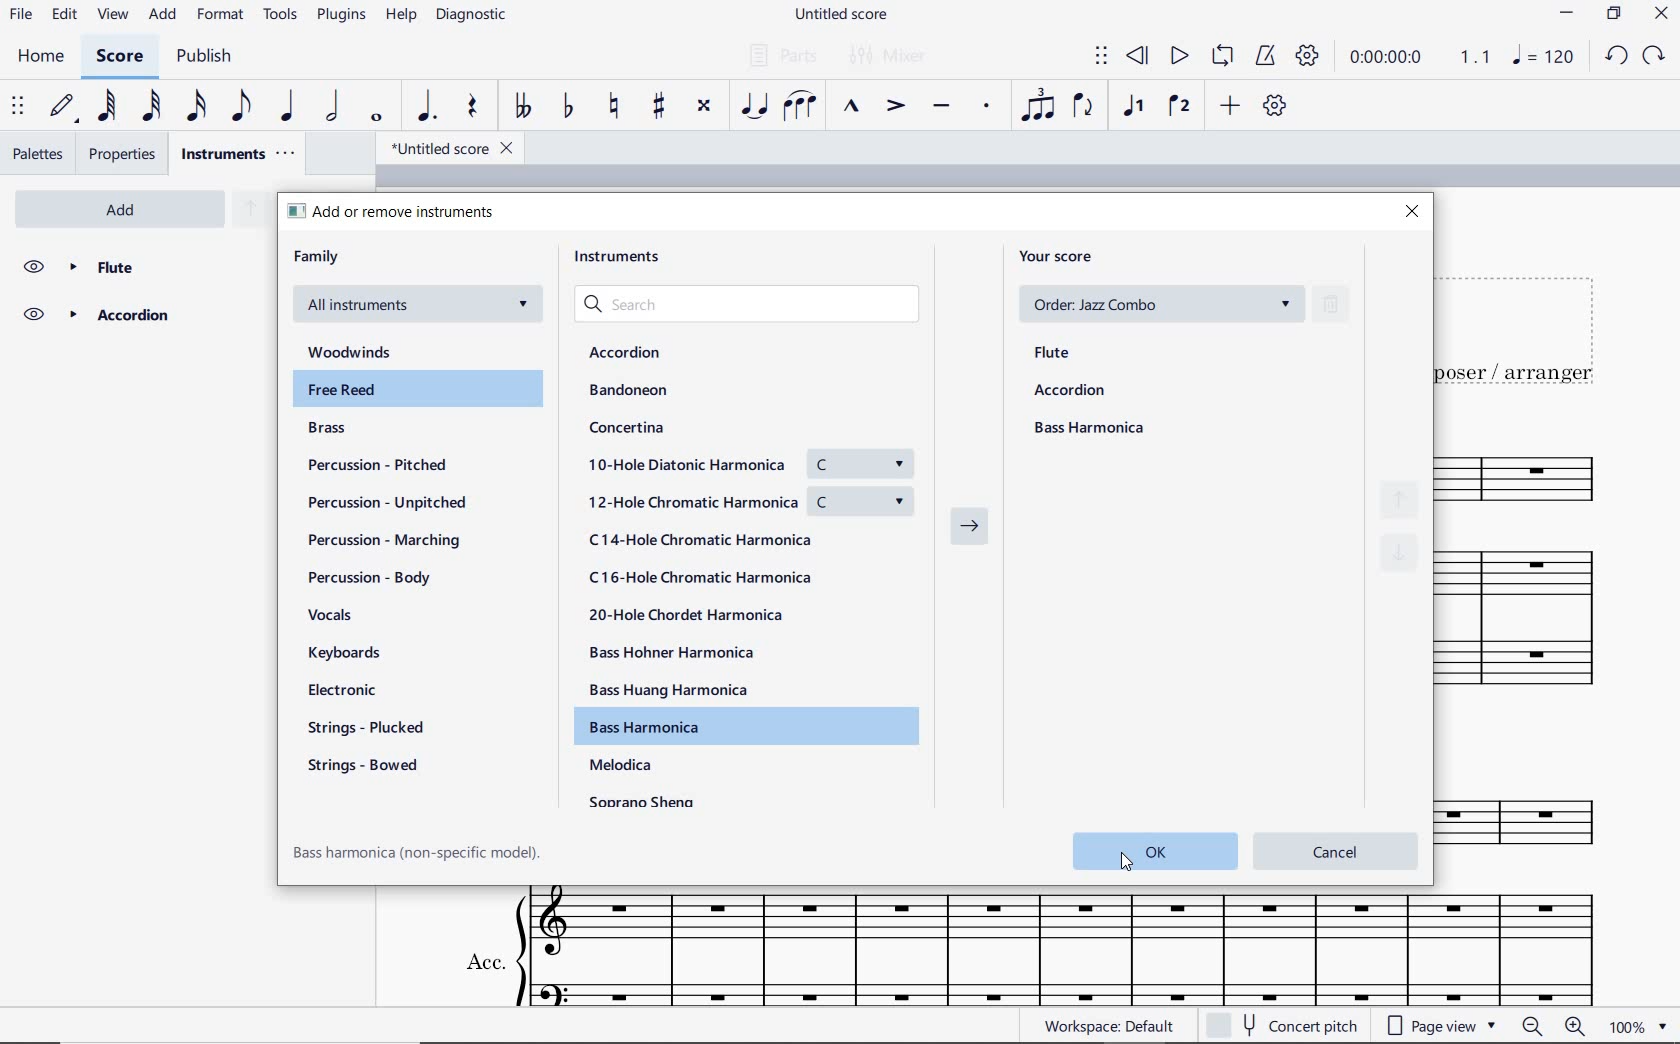 The width and height of the screenshot is (1680, 1044). Describe the element at coordinates (1660, 13) in the screenshot. I see `CLOSE` at that location.